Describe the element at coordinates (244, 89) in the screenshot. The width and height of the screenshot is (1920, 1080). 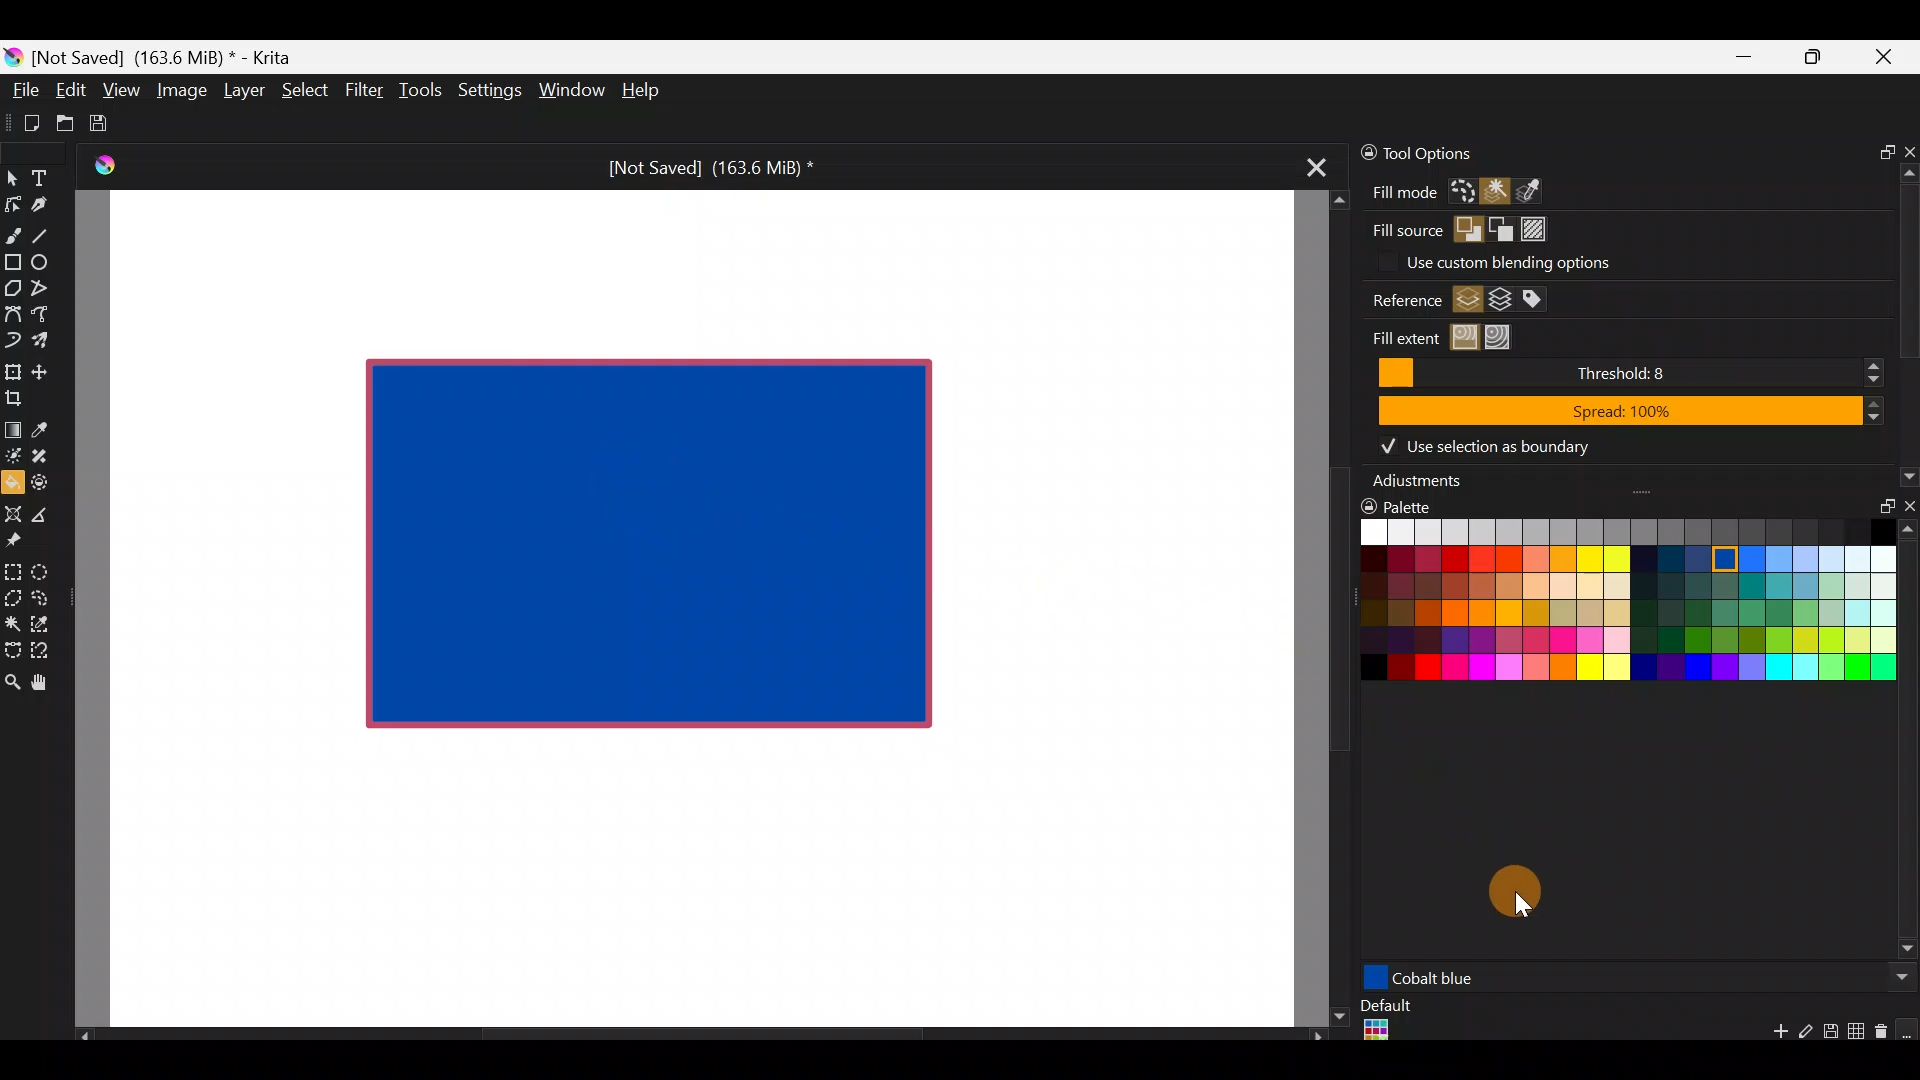
I see `Layer` at that location.